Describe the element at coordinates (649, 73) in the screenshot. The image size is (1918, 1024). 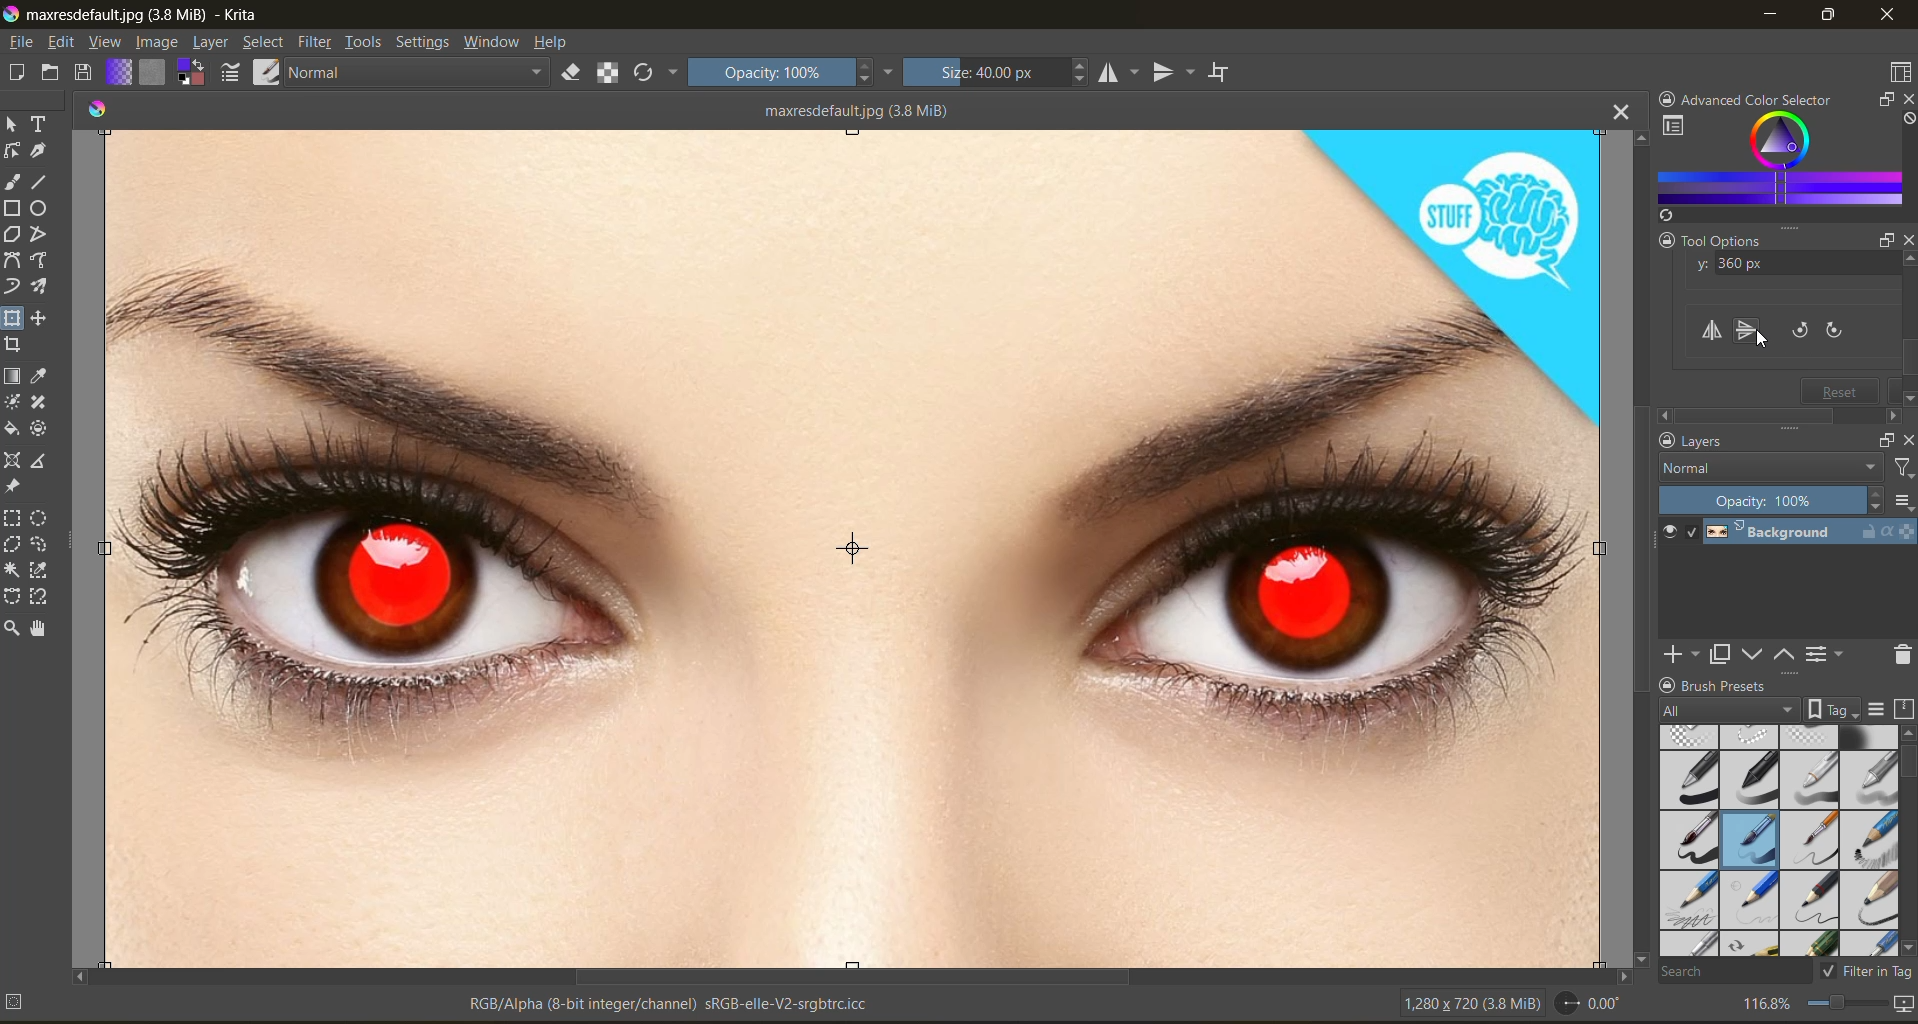
I see `reload original preset` at that location.